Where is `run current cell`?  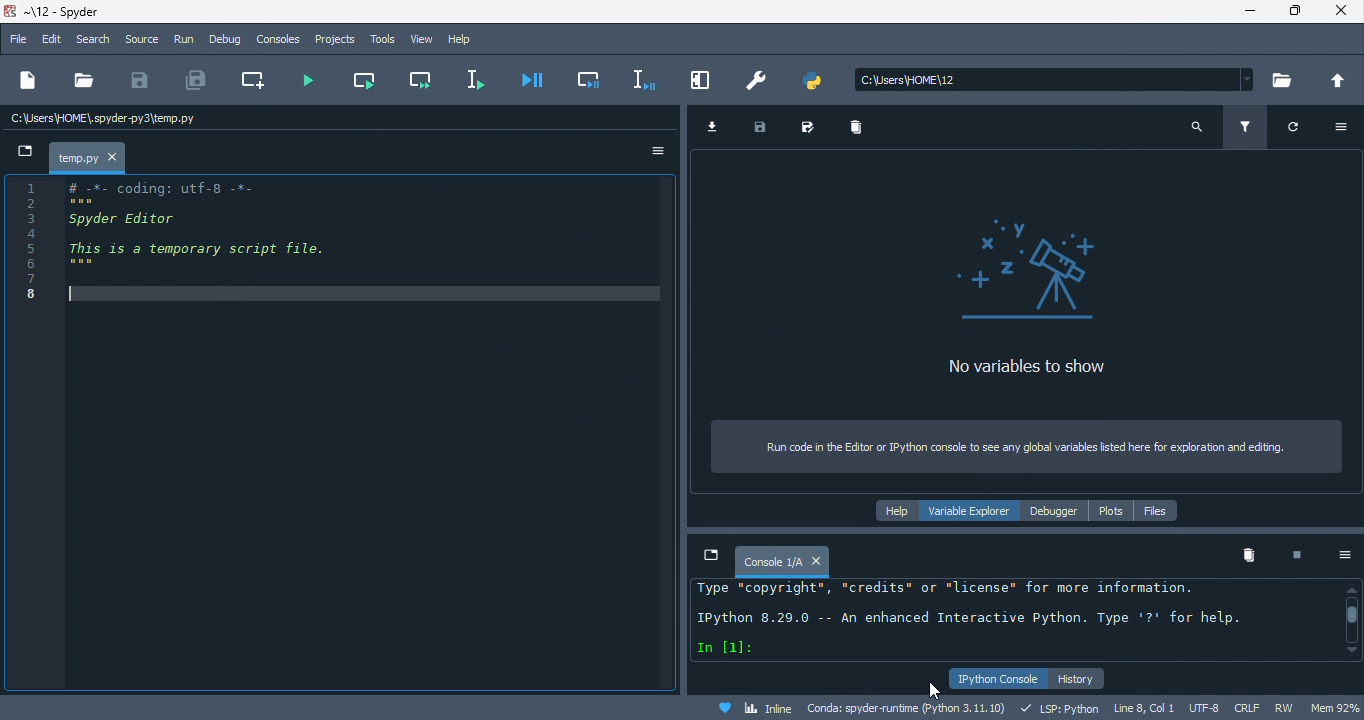
run current cell is located at coordinates (362, 77).